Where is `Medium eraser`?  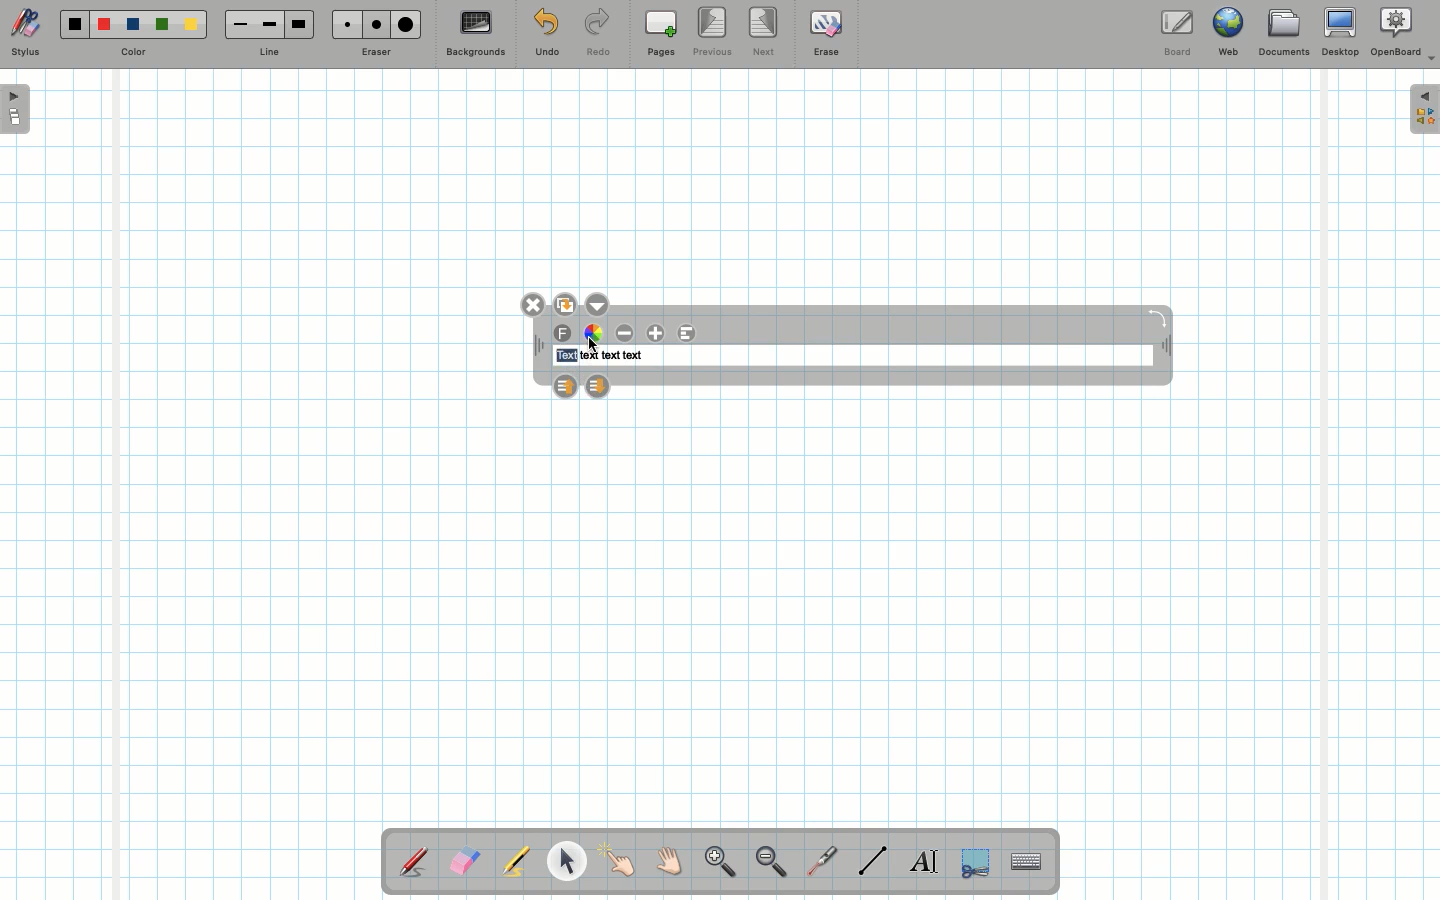
Medium eraser is located at coordinates (373, 24).